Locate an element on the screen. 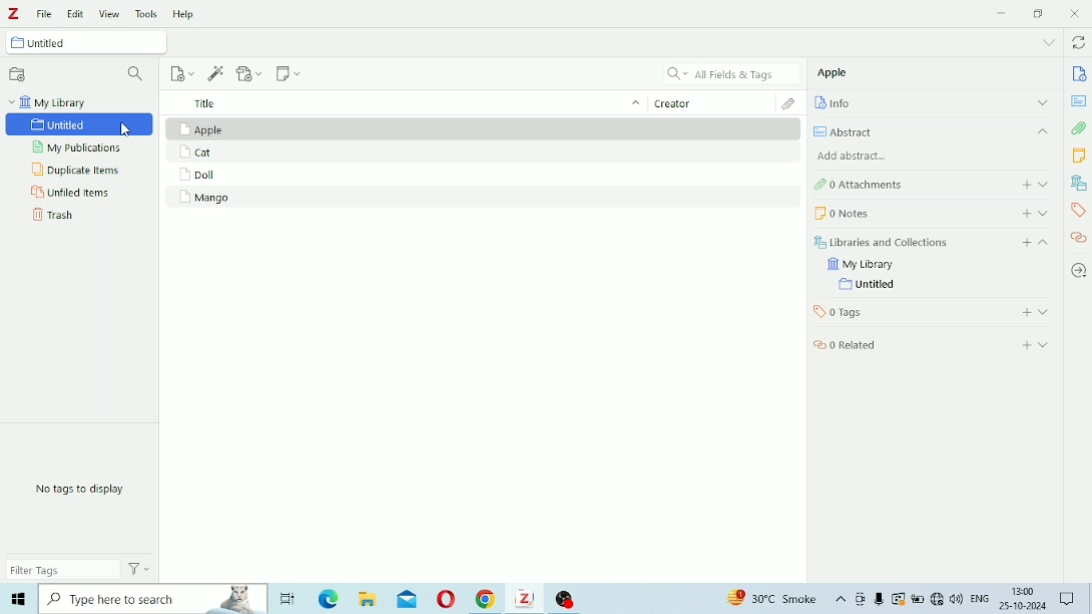 This screenshot has width=1092, height=614. Minimize is located at coordinates (1001, 14).